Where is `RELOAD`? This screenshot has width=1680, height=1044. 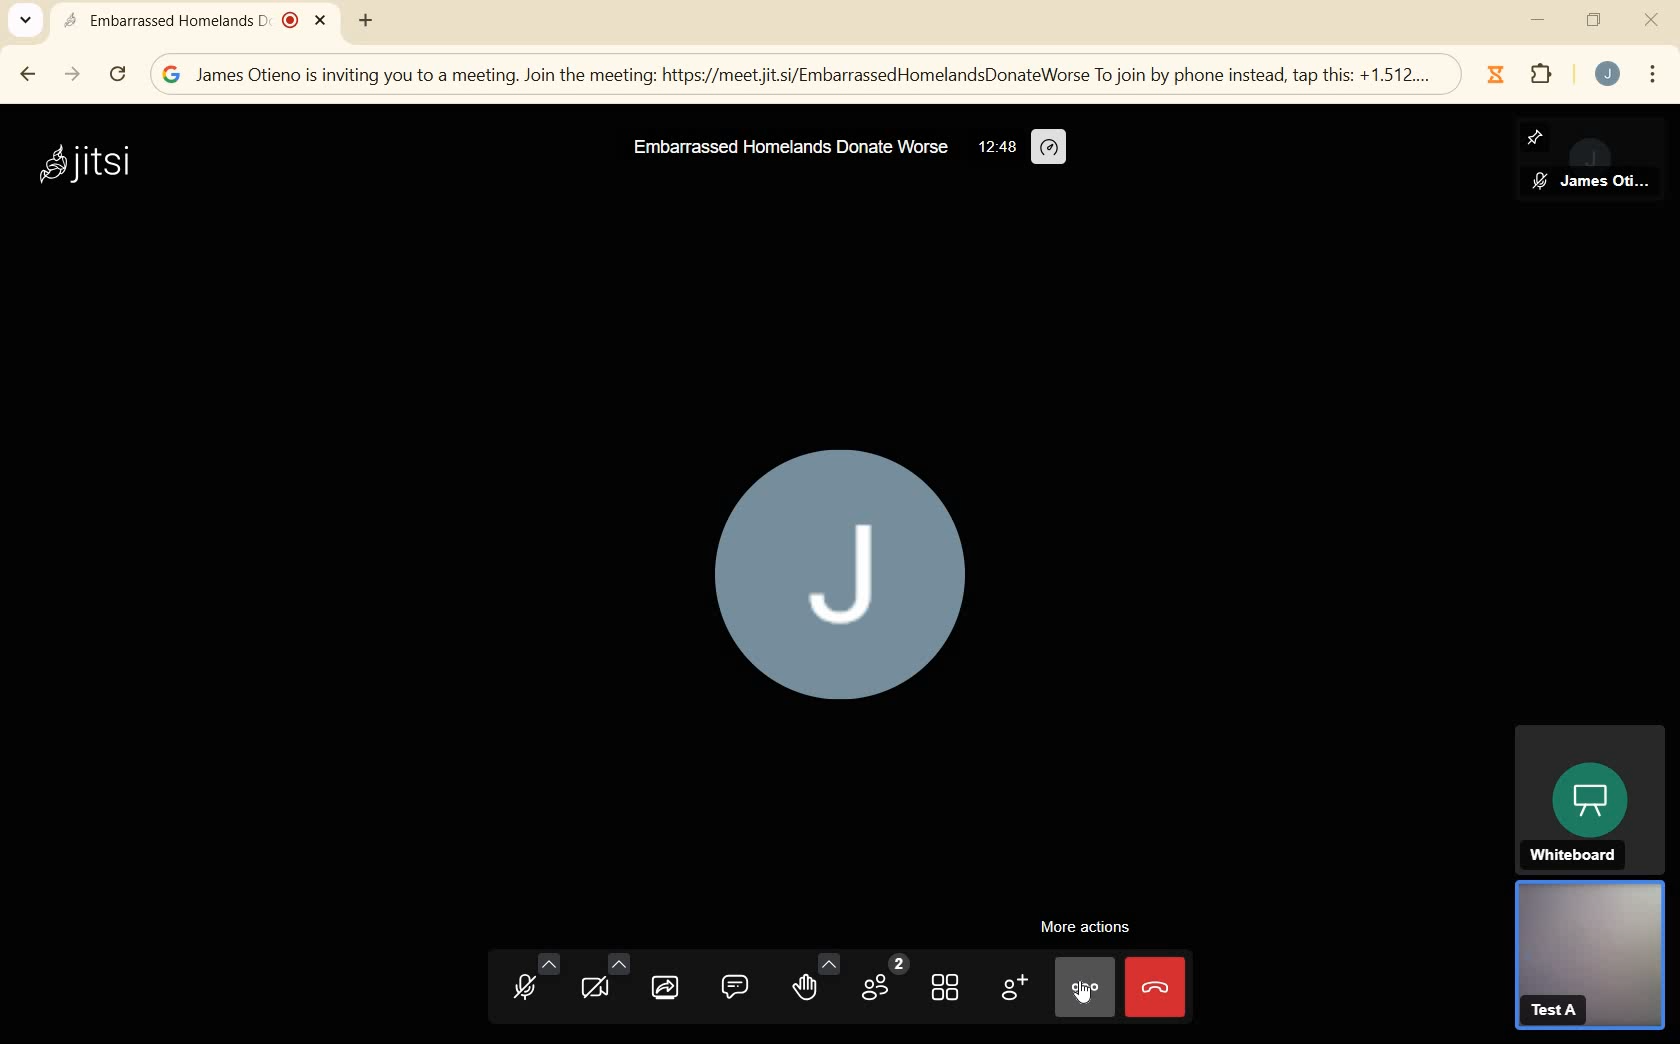
RELOAD is located at coordinates (117, 75).